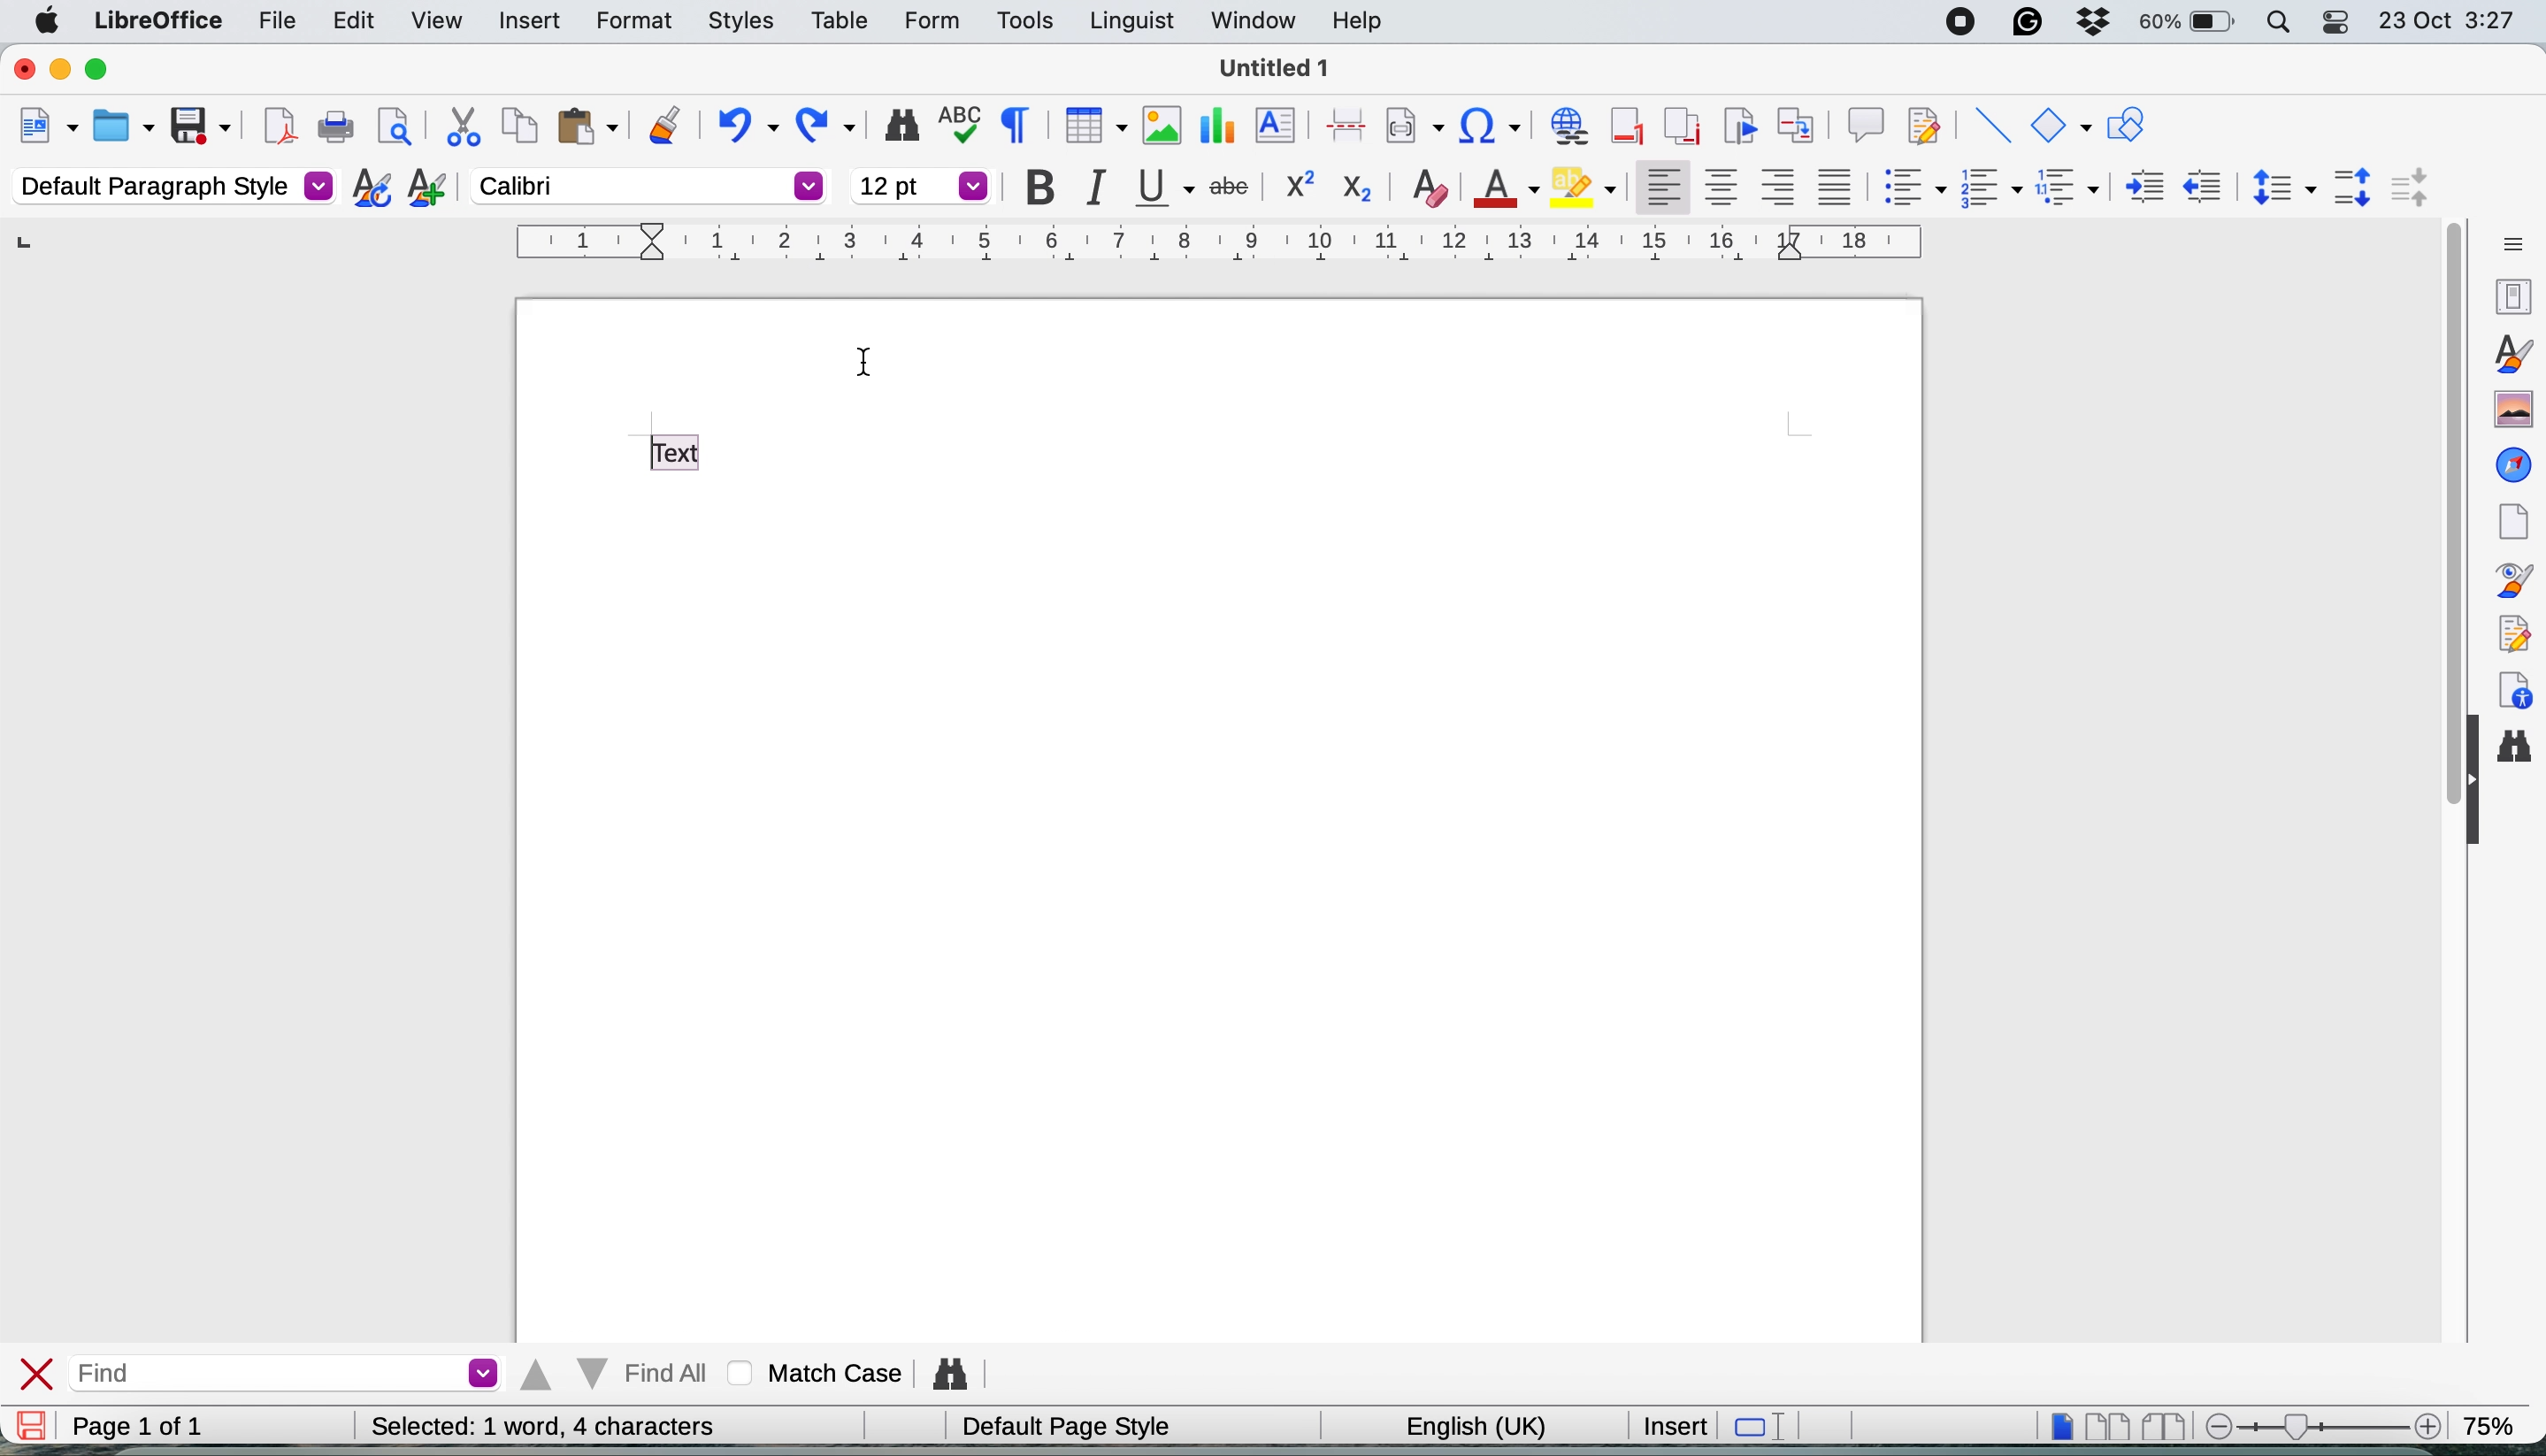 The height and width of the screenshot is (1456, 2546). Describe the element at coordinates (929, 21) in the screenshot. I see `form` at that location.